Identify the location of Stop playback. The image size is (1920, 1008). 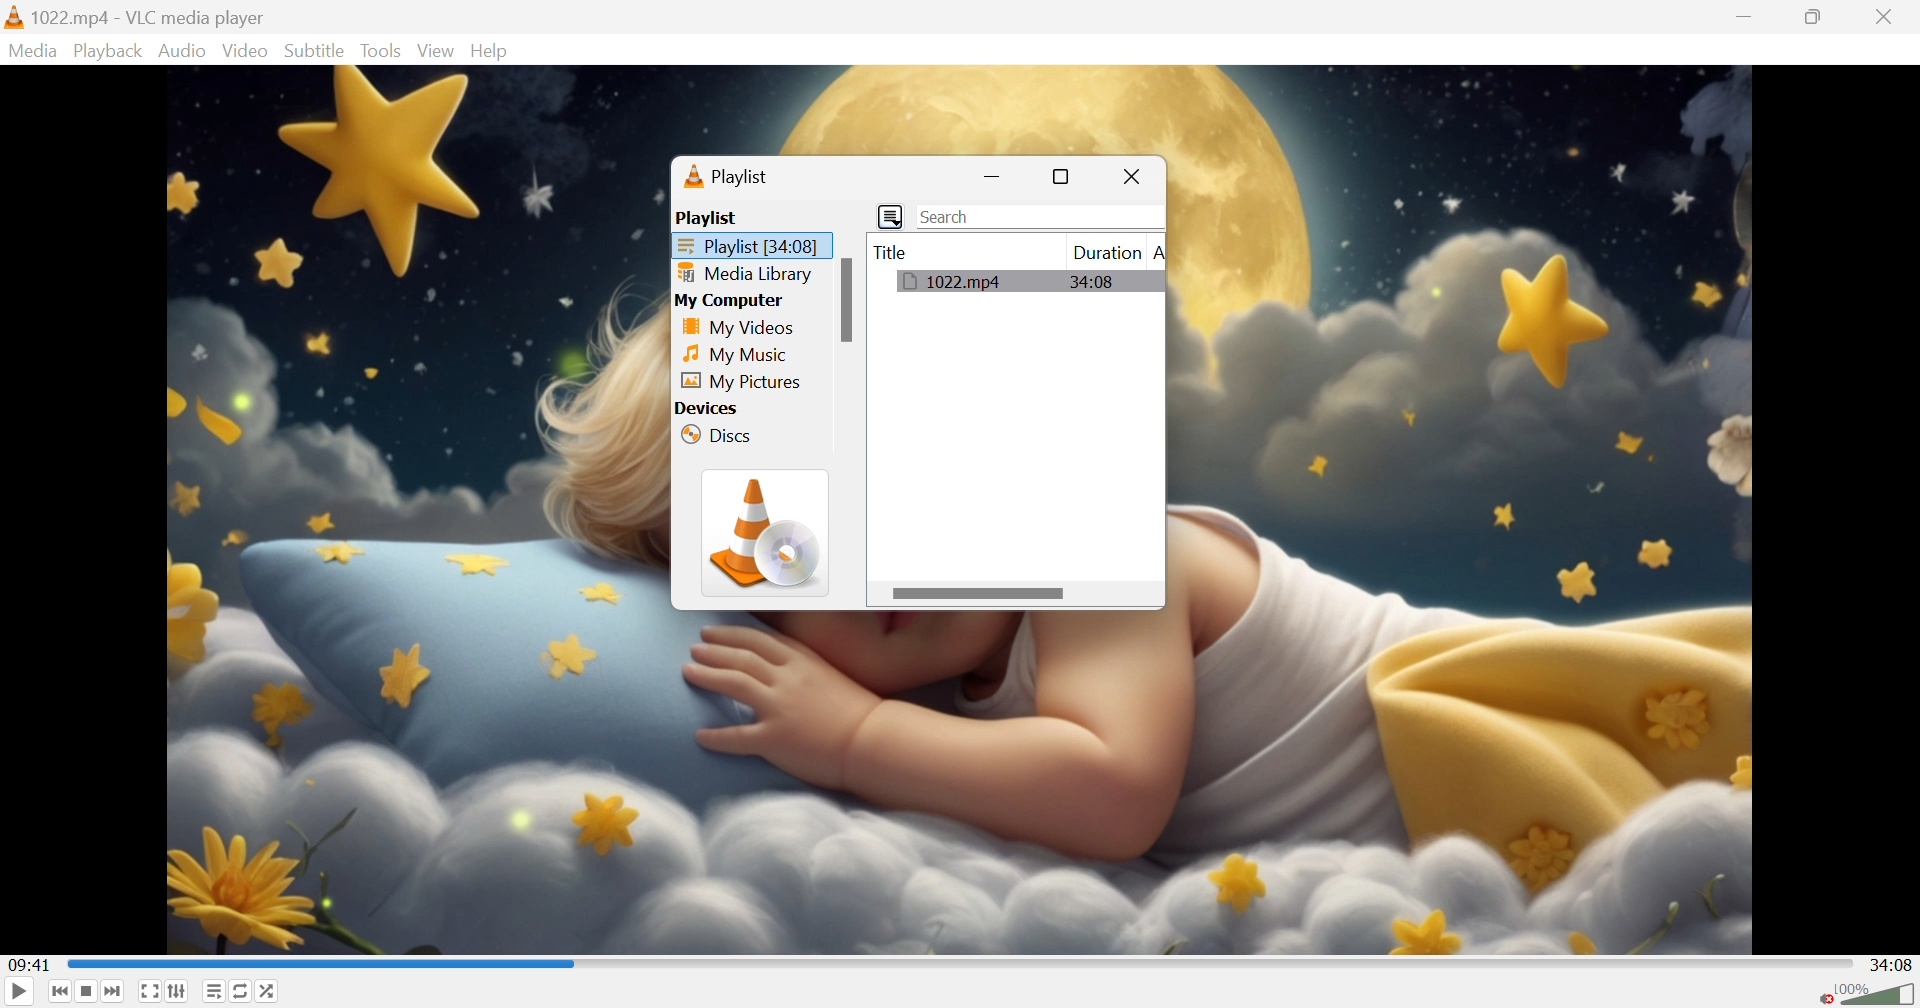
(88, 993).